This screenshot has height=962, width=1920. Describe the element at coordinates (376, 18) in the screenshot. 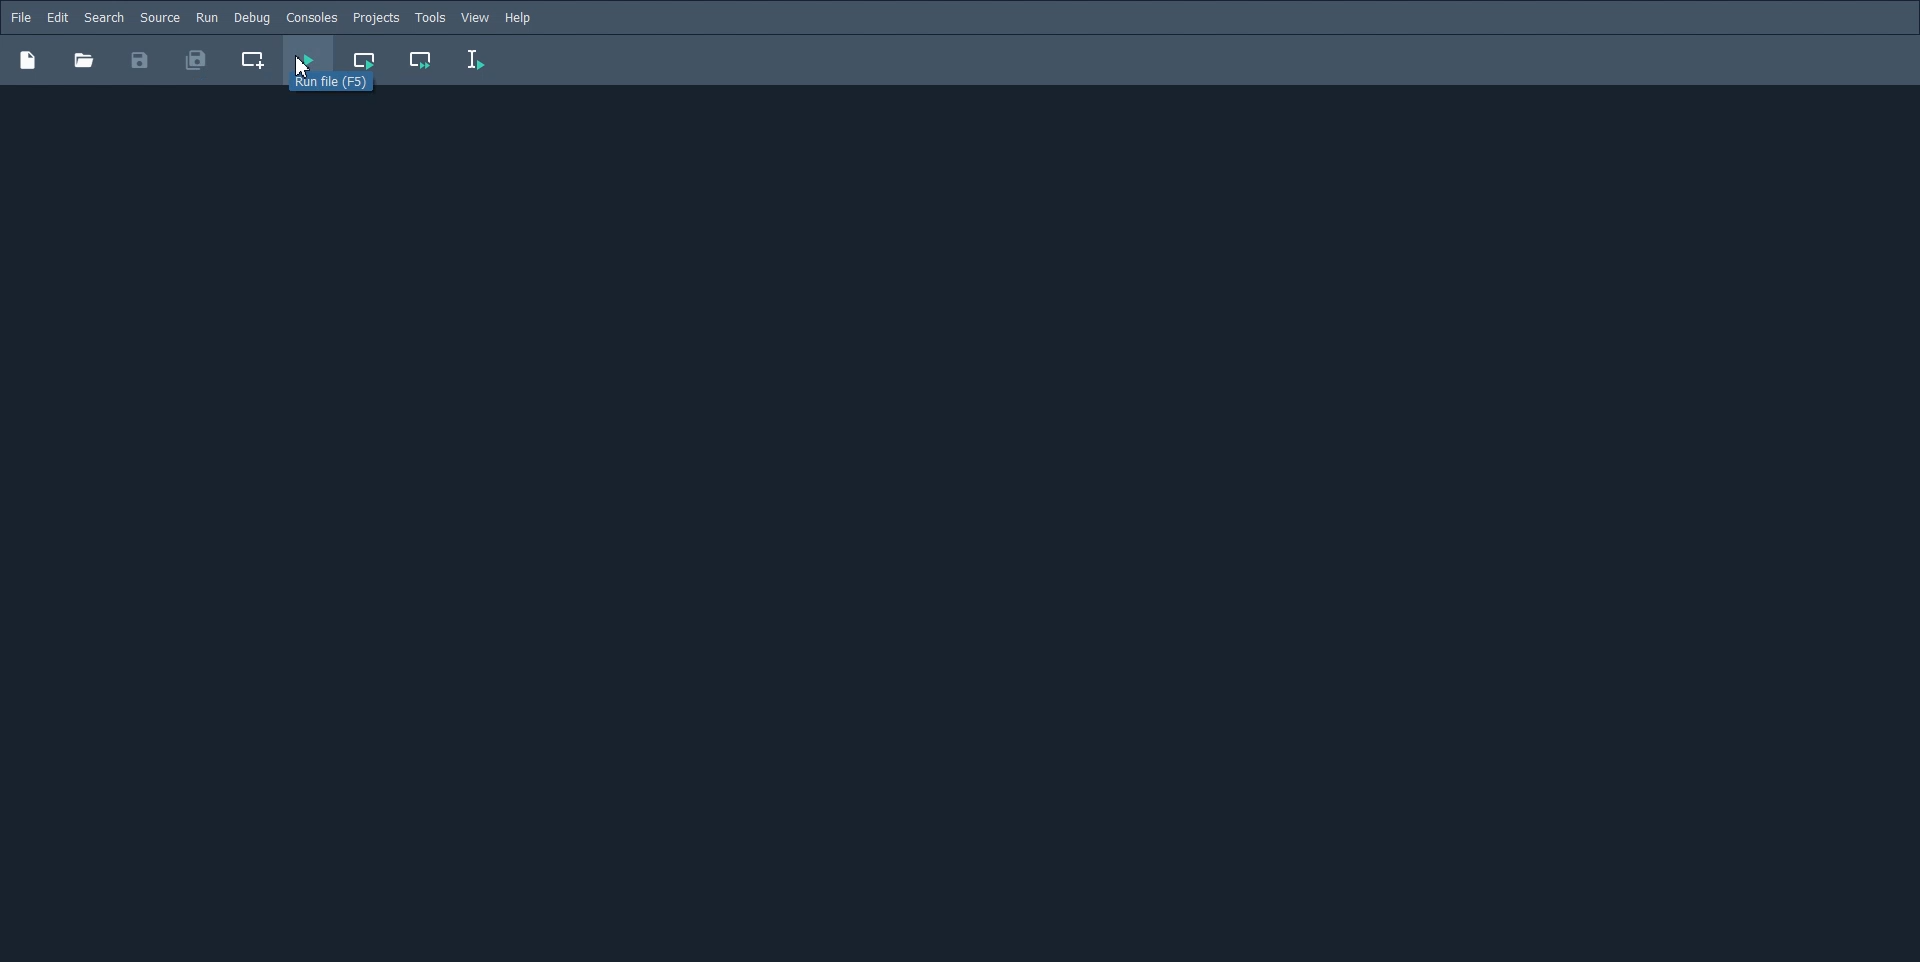

I see `Projects` at that location.